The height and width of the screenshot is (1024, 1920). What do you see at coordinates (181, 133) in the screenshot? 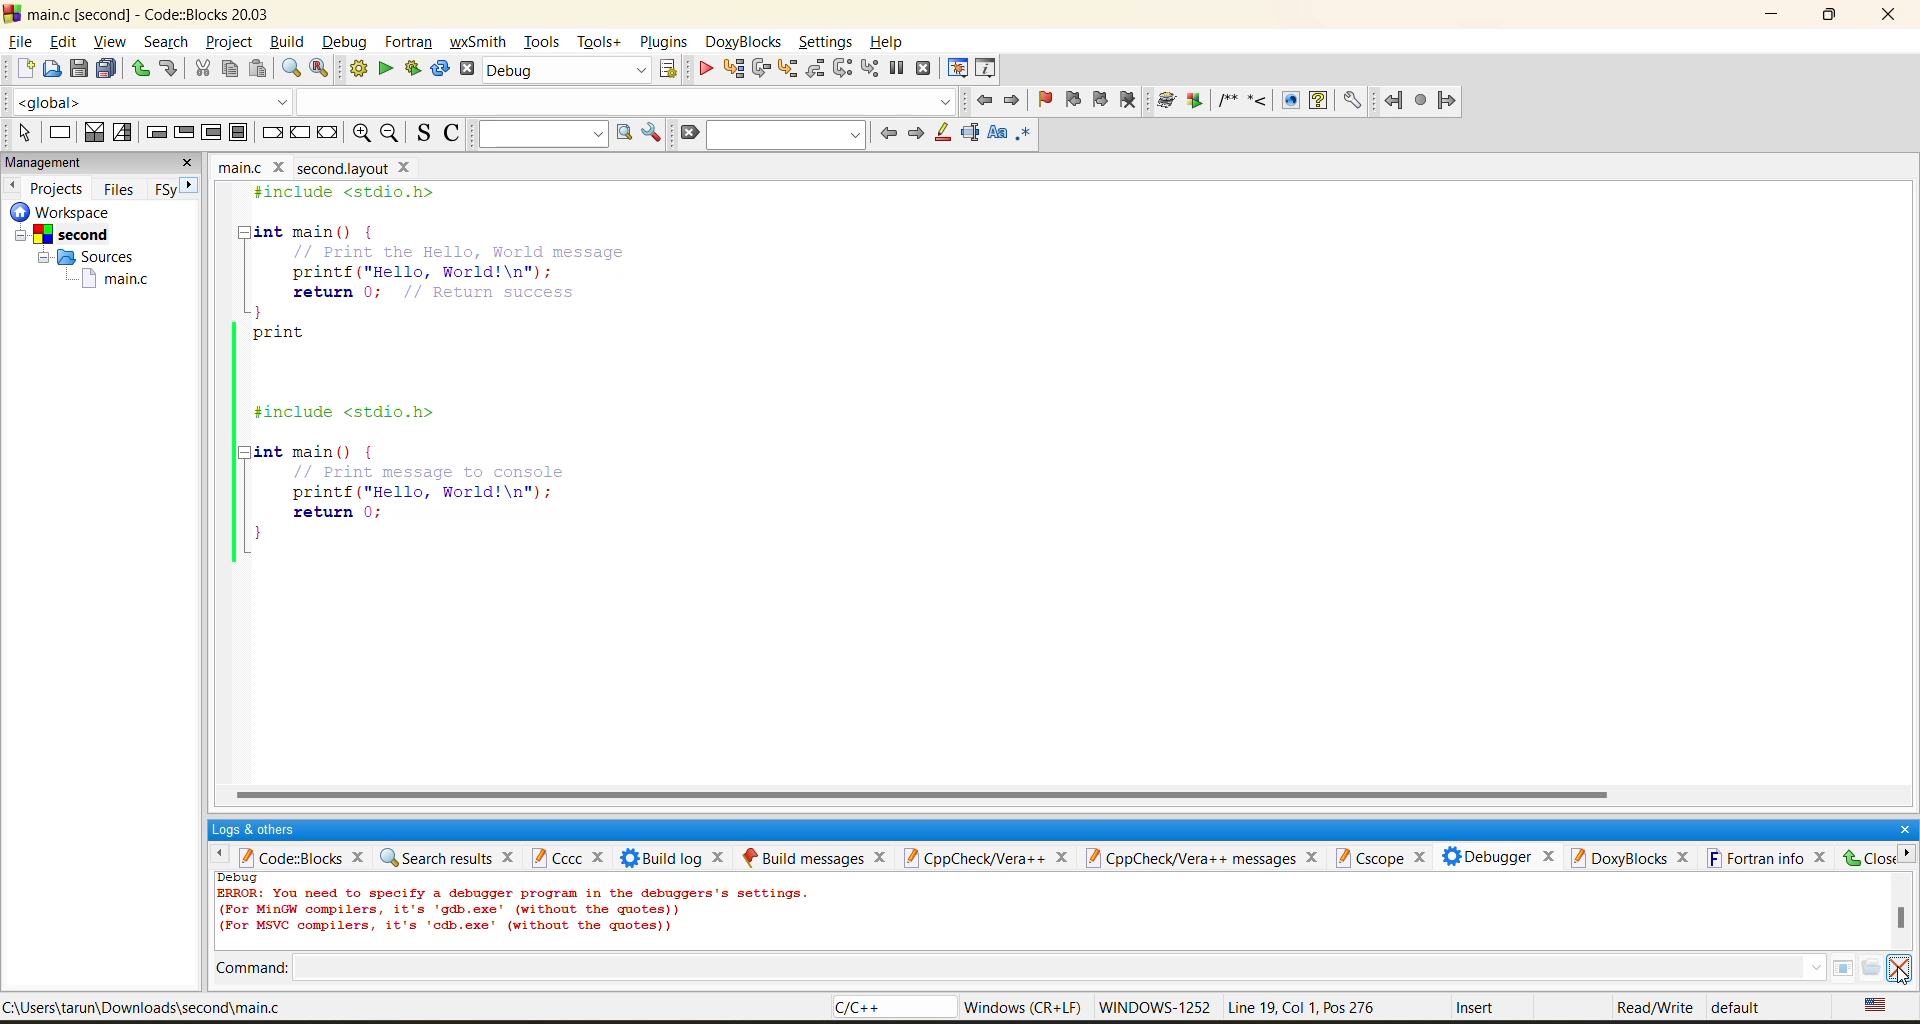
I see `exit condition loop` at bounding box center [181, 133].